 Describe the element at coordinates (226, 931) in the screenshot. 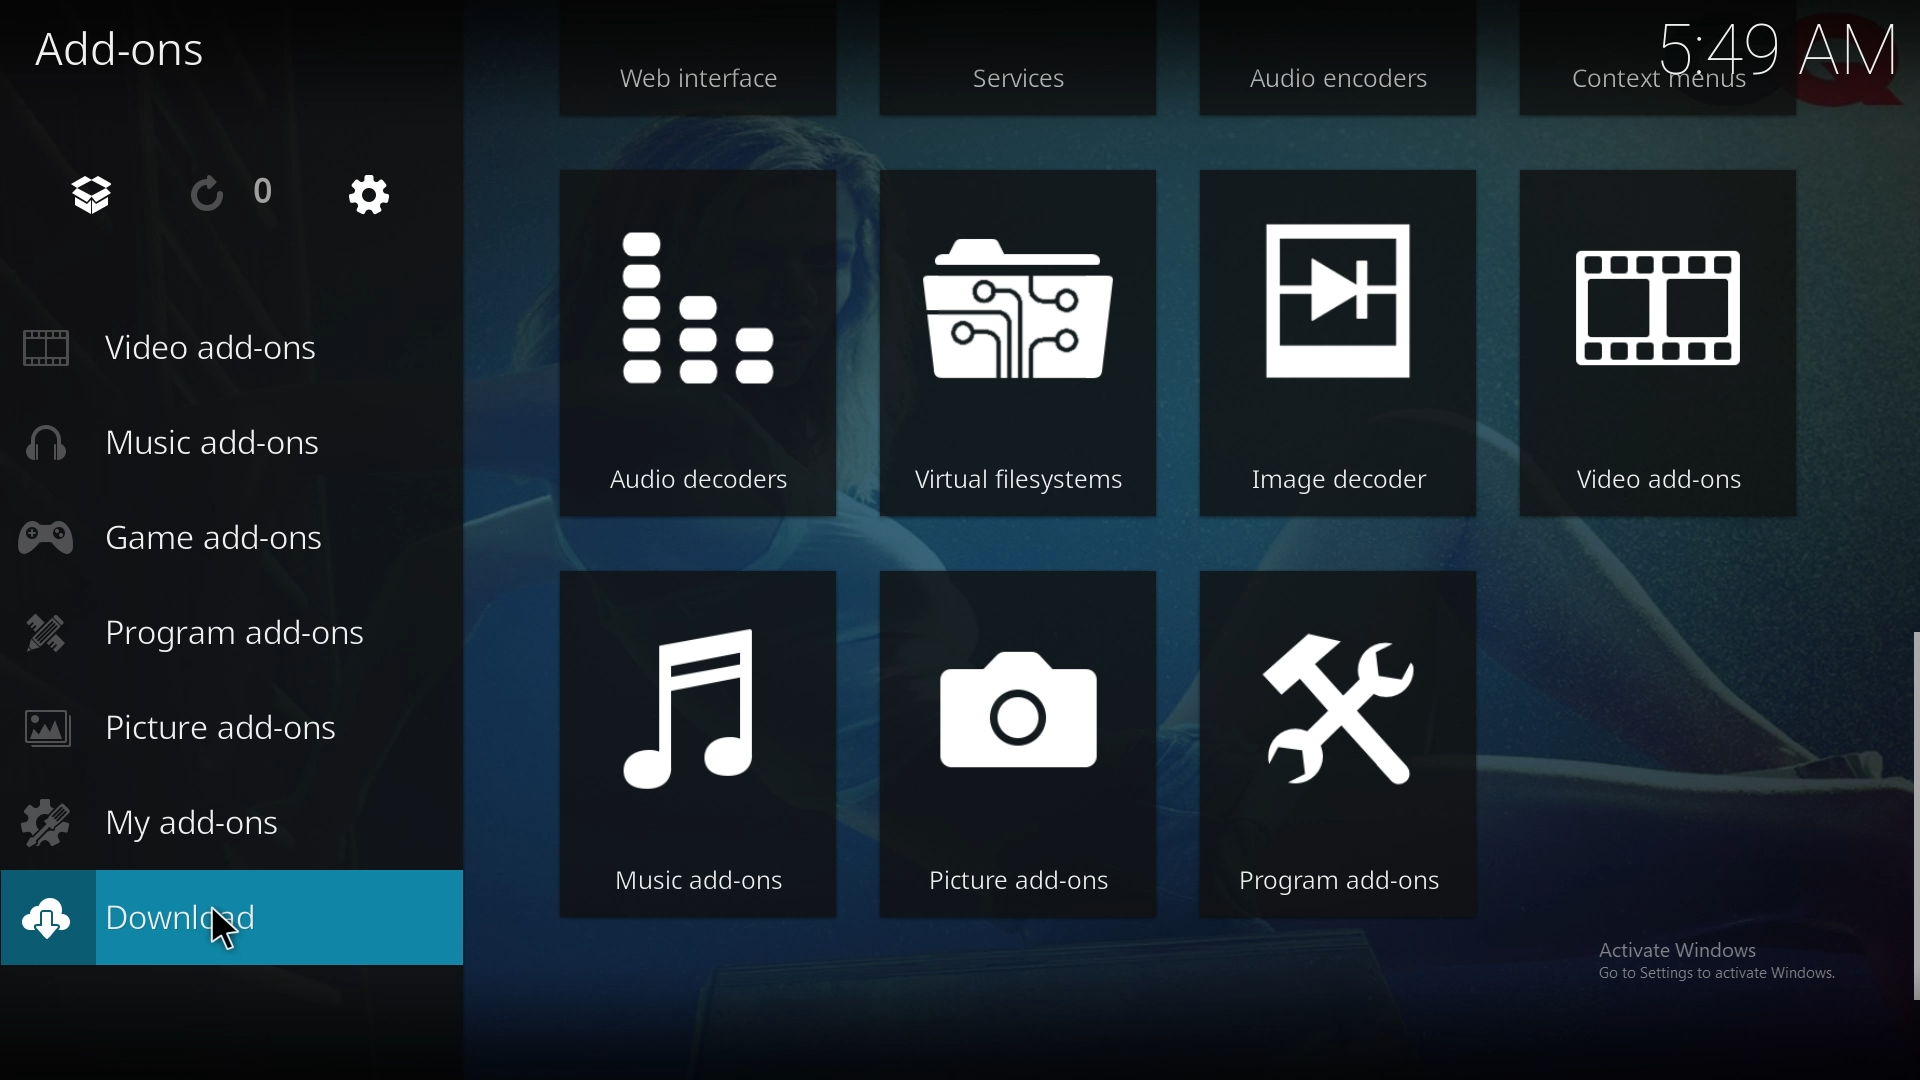

I see `cursor` at that location.